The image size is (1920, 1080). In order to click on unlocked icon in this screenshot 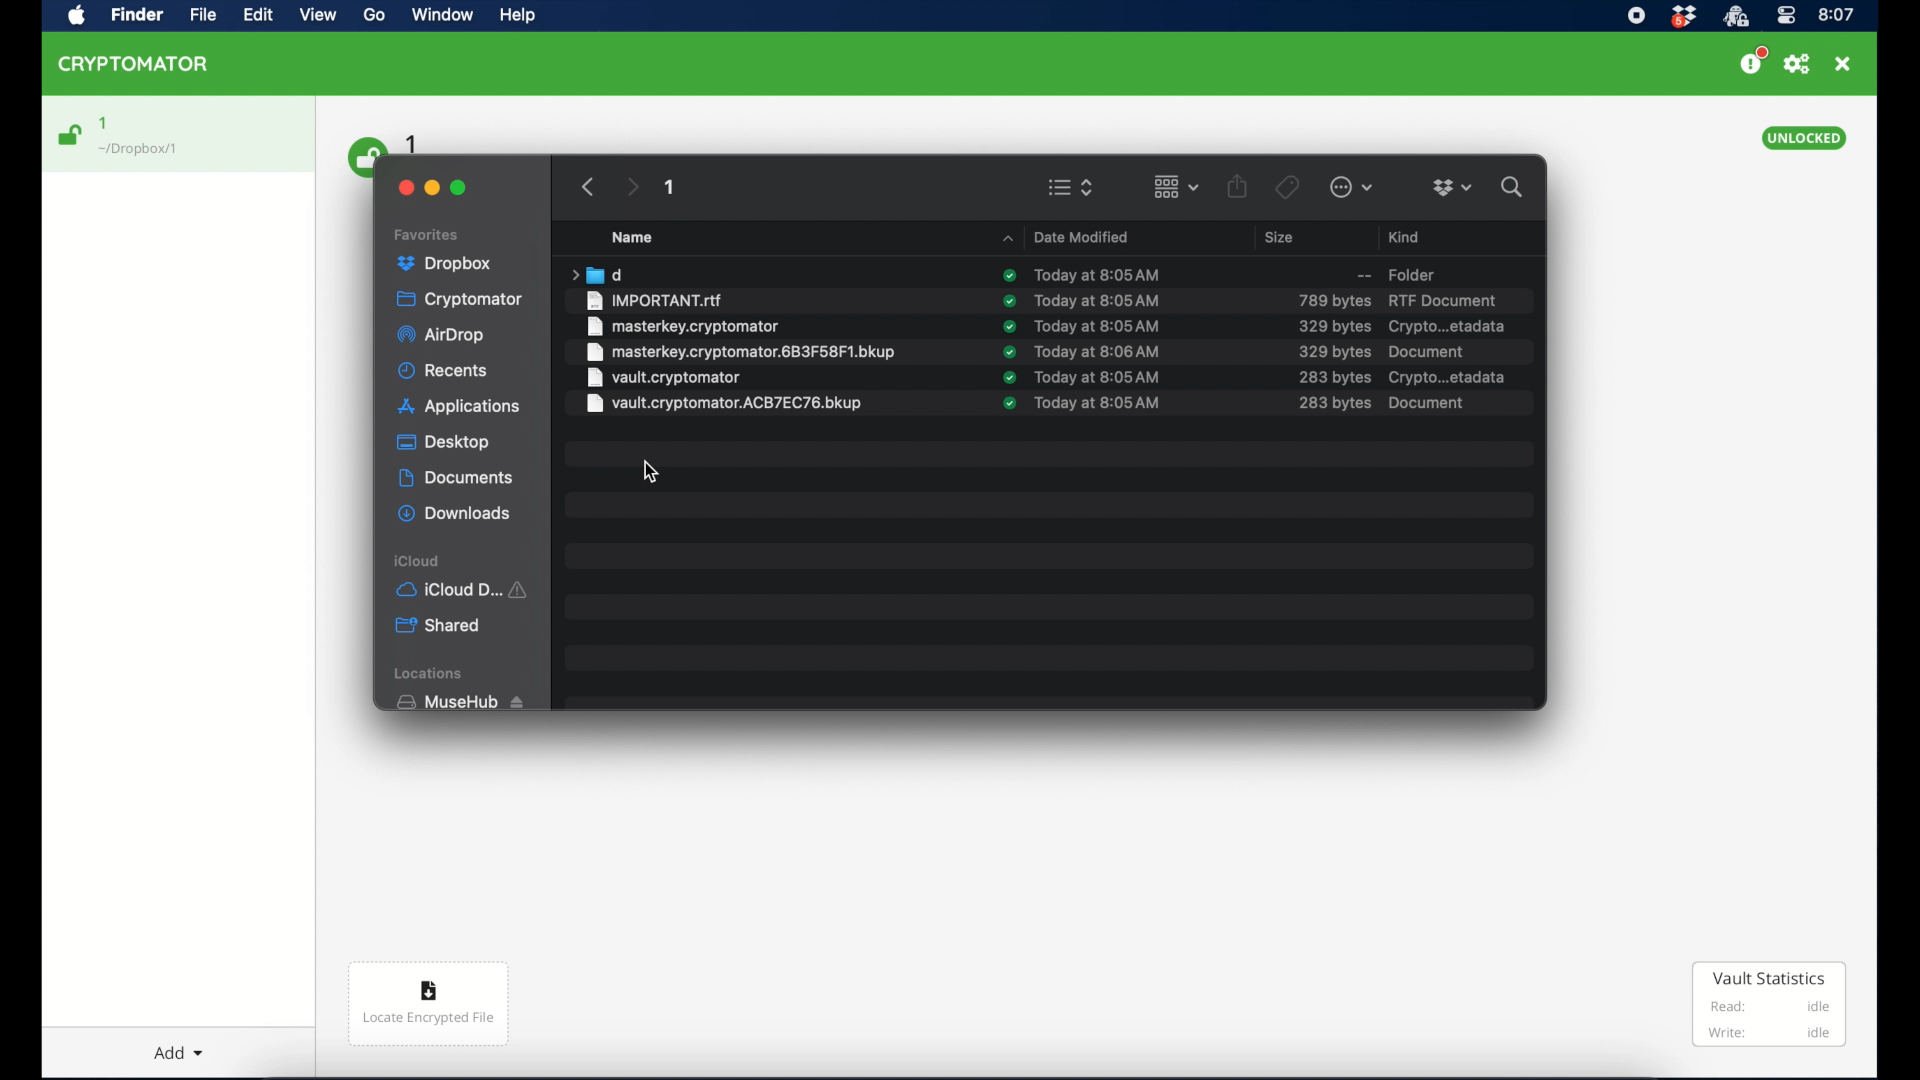, I will do `click(71, 135)`.